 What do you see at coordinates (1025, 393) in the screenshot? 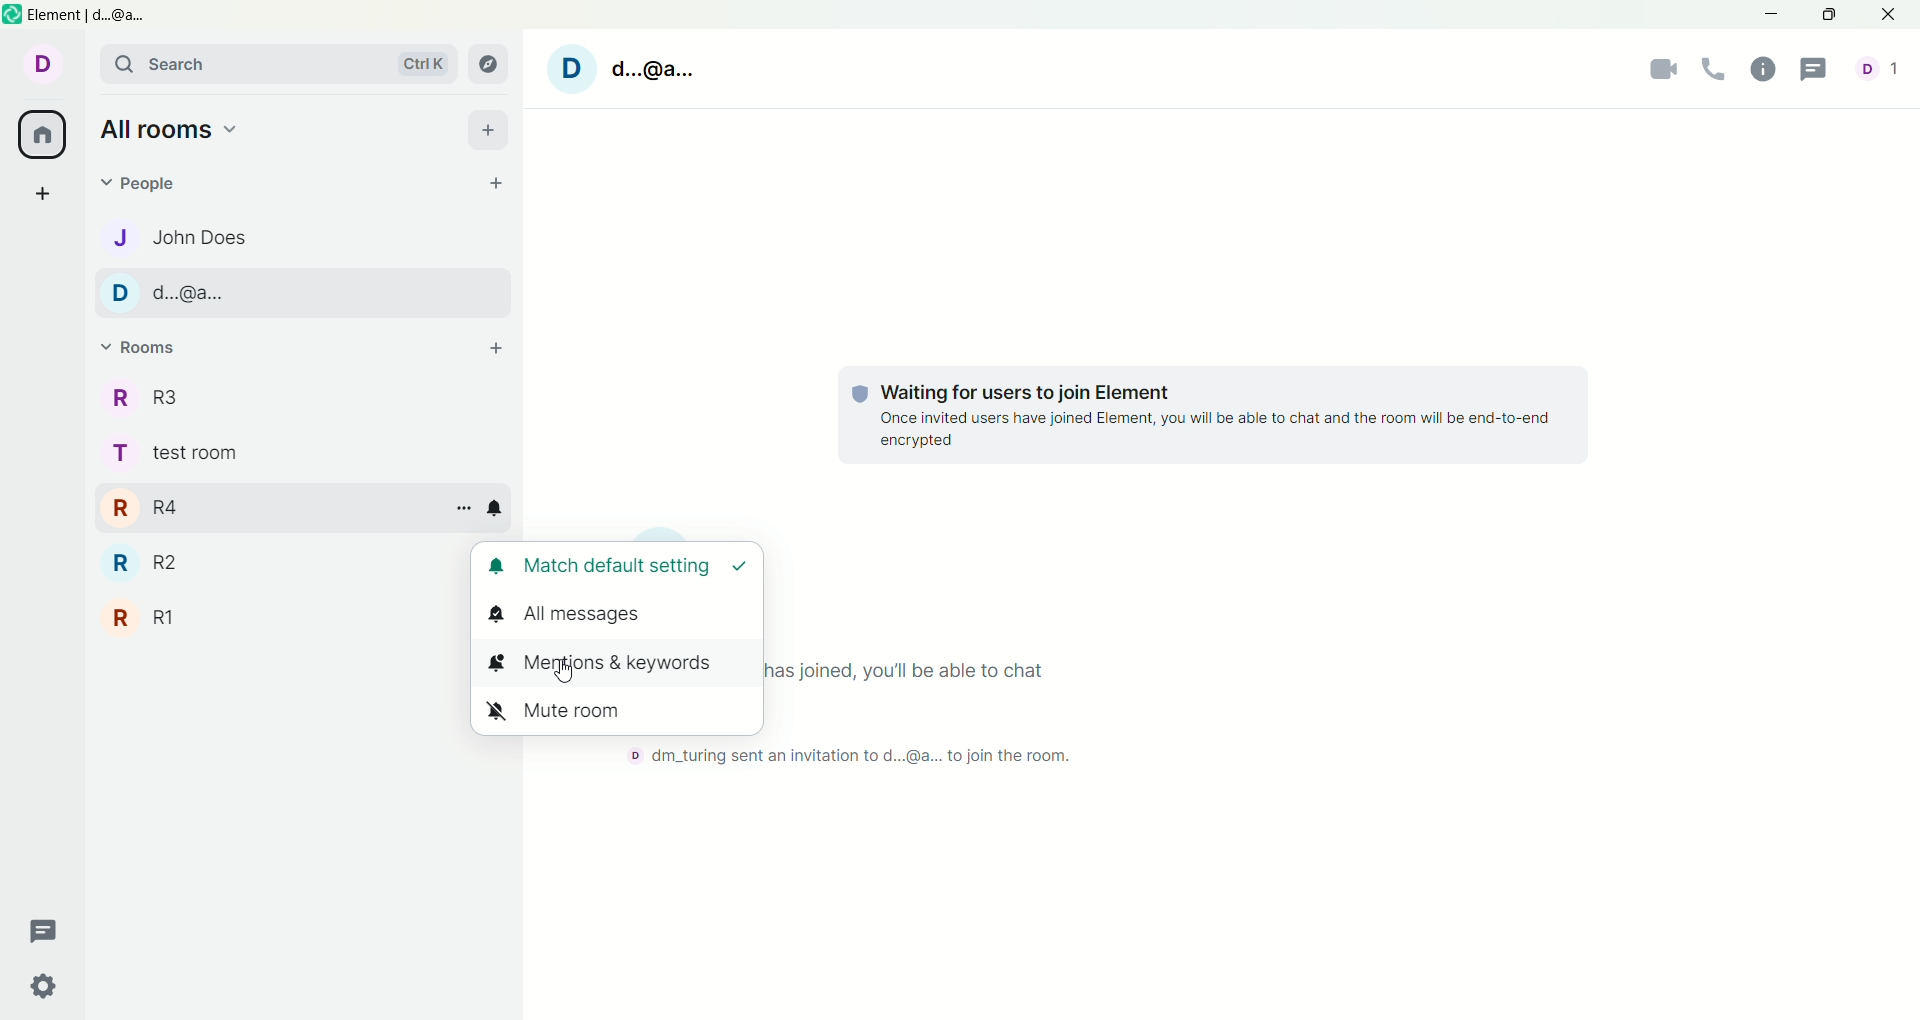
I see `Waiting for users to join Element` at bounding box center [1025, 393].